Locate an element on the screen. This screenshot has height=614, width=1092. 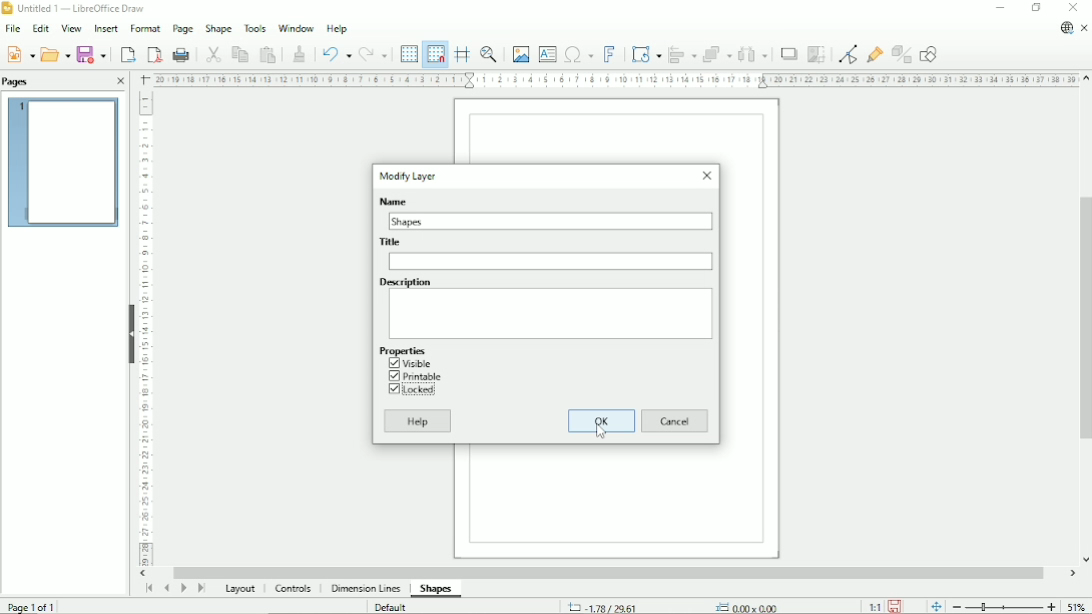
Cursor is located at coordinates (600, 430).